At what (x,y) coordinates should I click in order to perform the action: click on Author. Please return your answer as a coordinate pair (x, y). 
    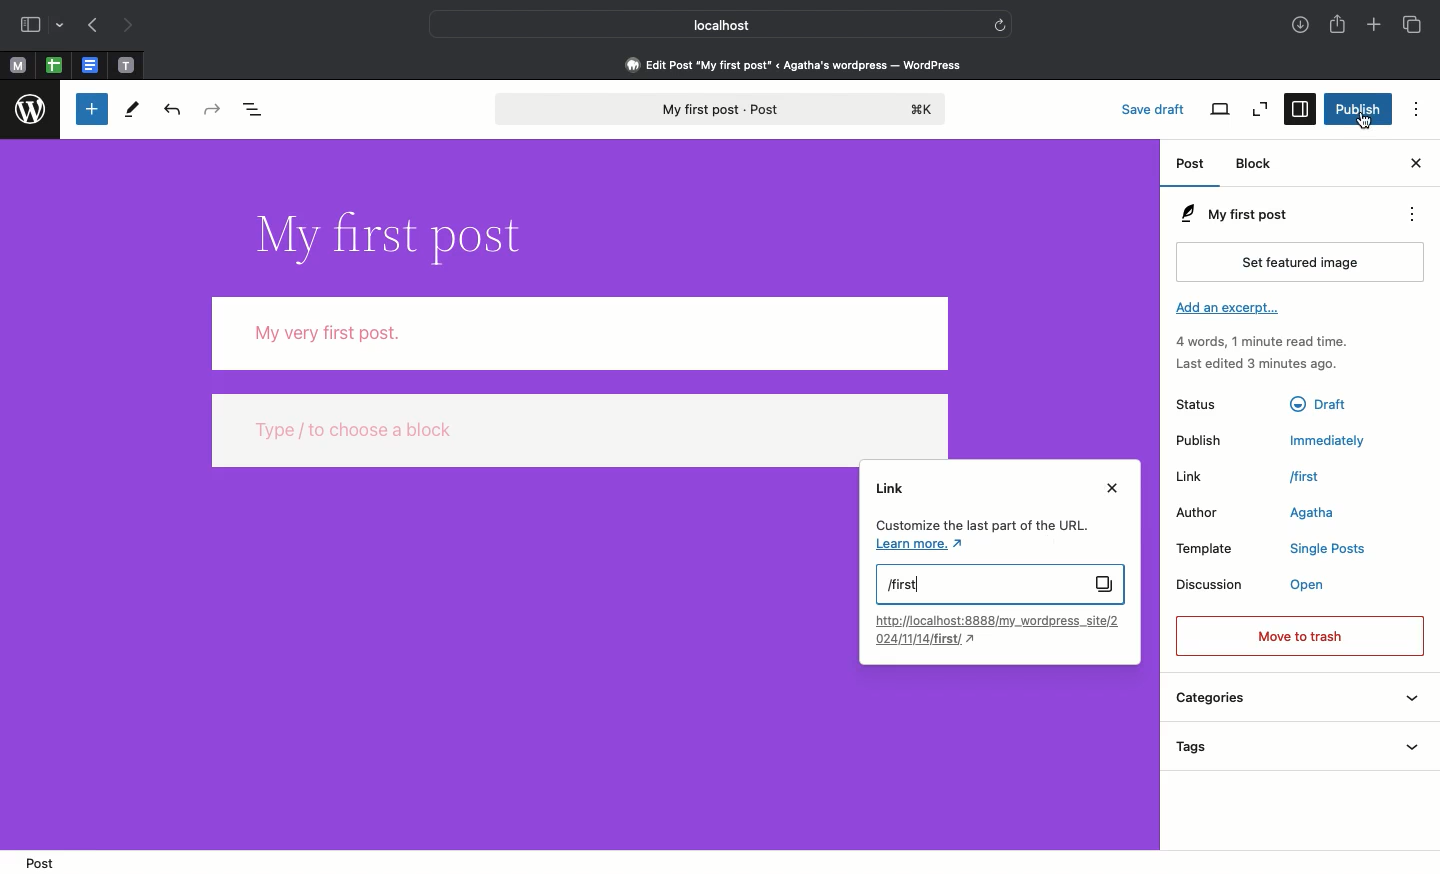
    Looking at the image, I should click on (1194, 512).